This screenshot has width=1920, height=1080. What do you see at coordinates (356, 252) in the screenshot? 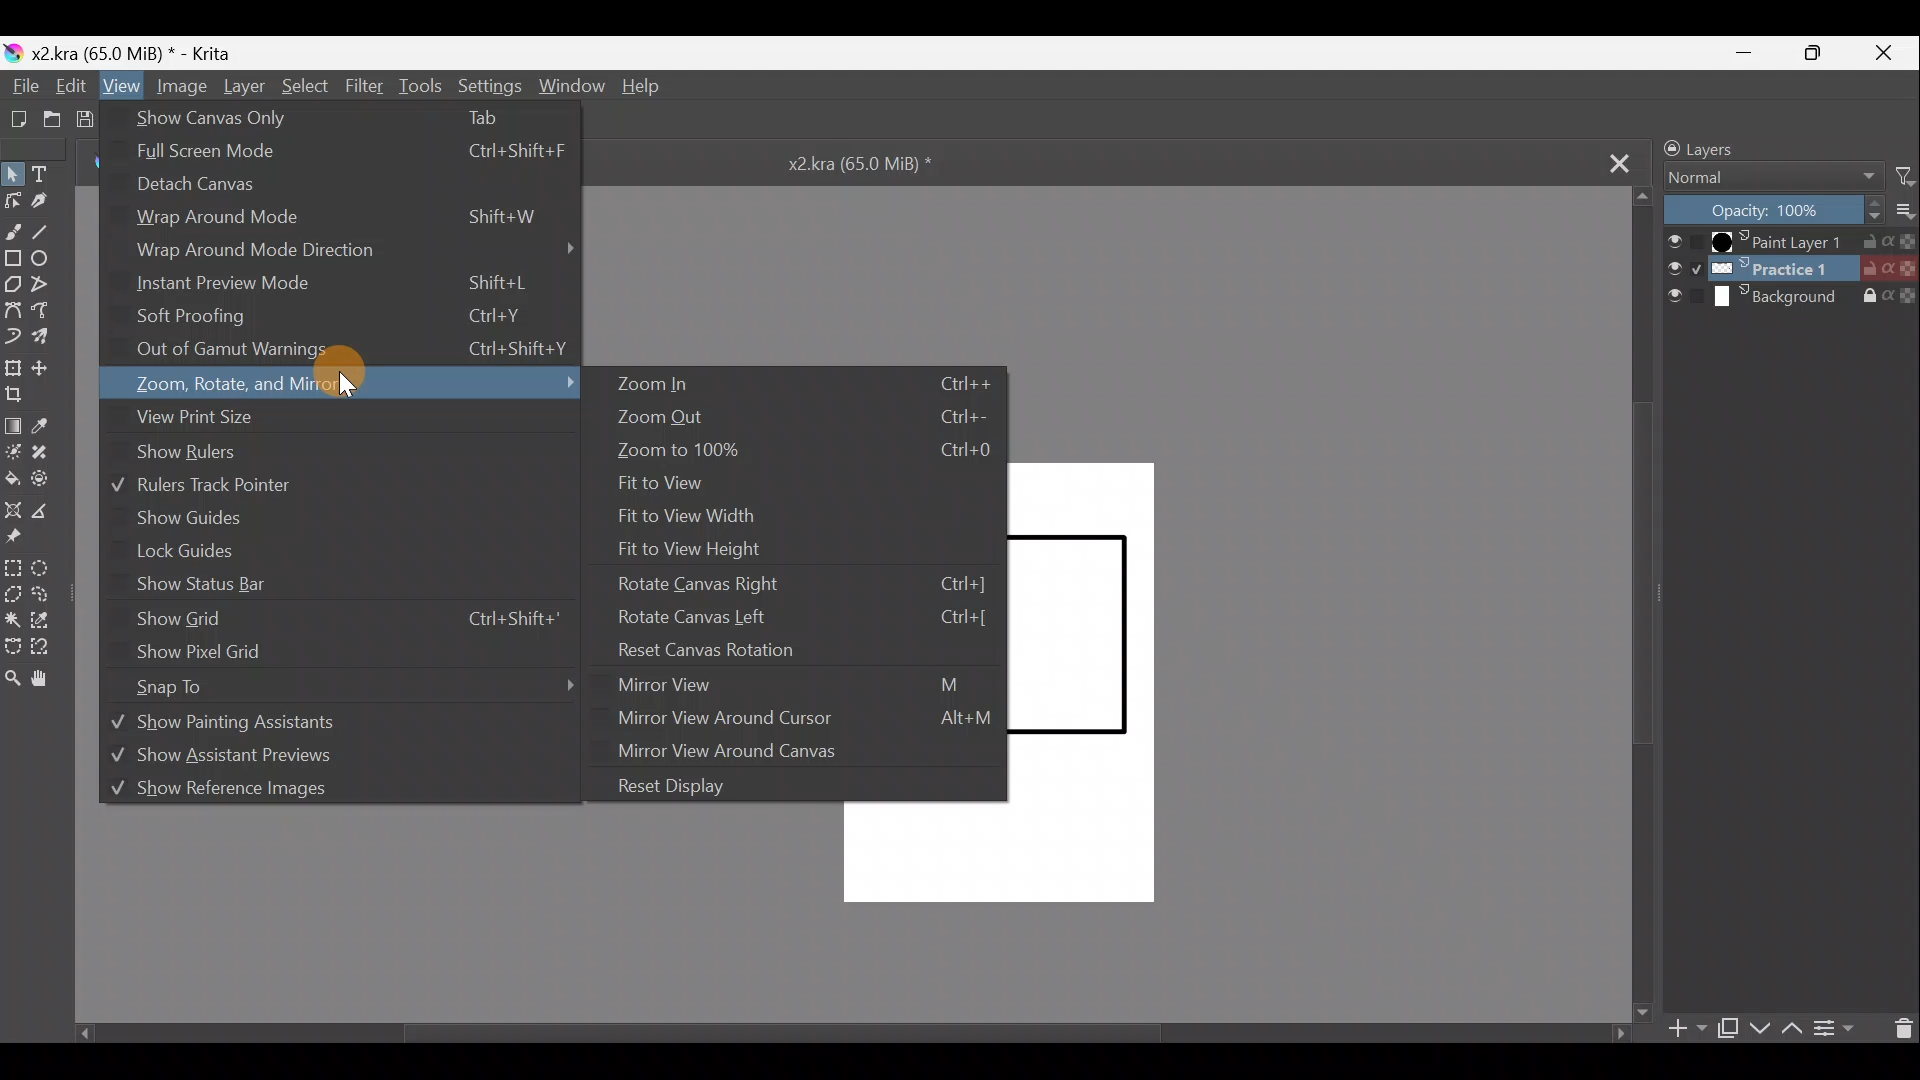
I see `Wrap around mode direction` at bounding box center [356, 252].